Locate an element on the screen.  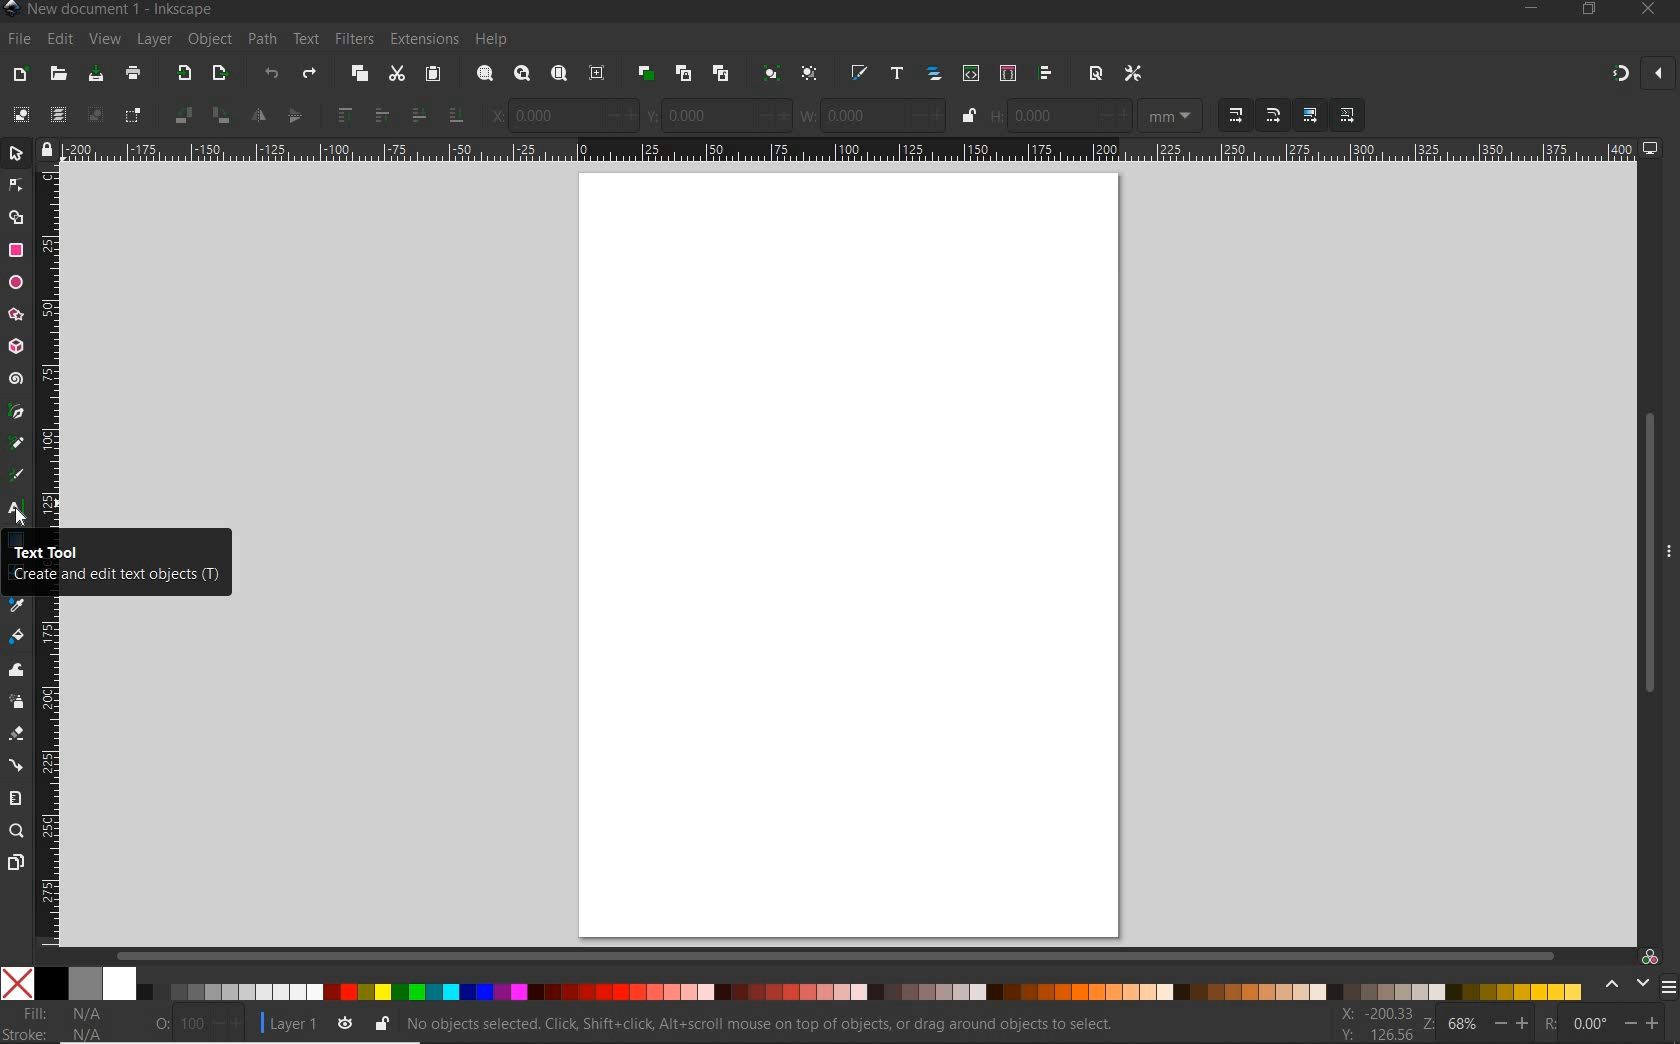
toggle selection box is located at coordinates (131, 119).